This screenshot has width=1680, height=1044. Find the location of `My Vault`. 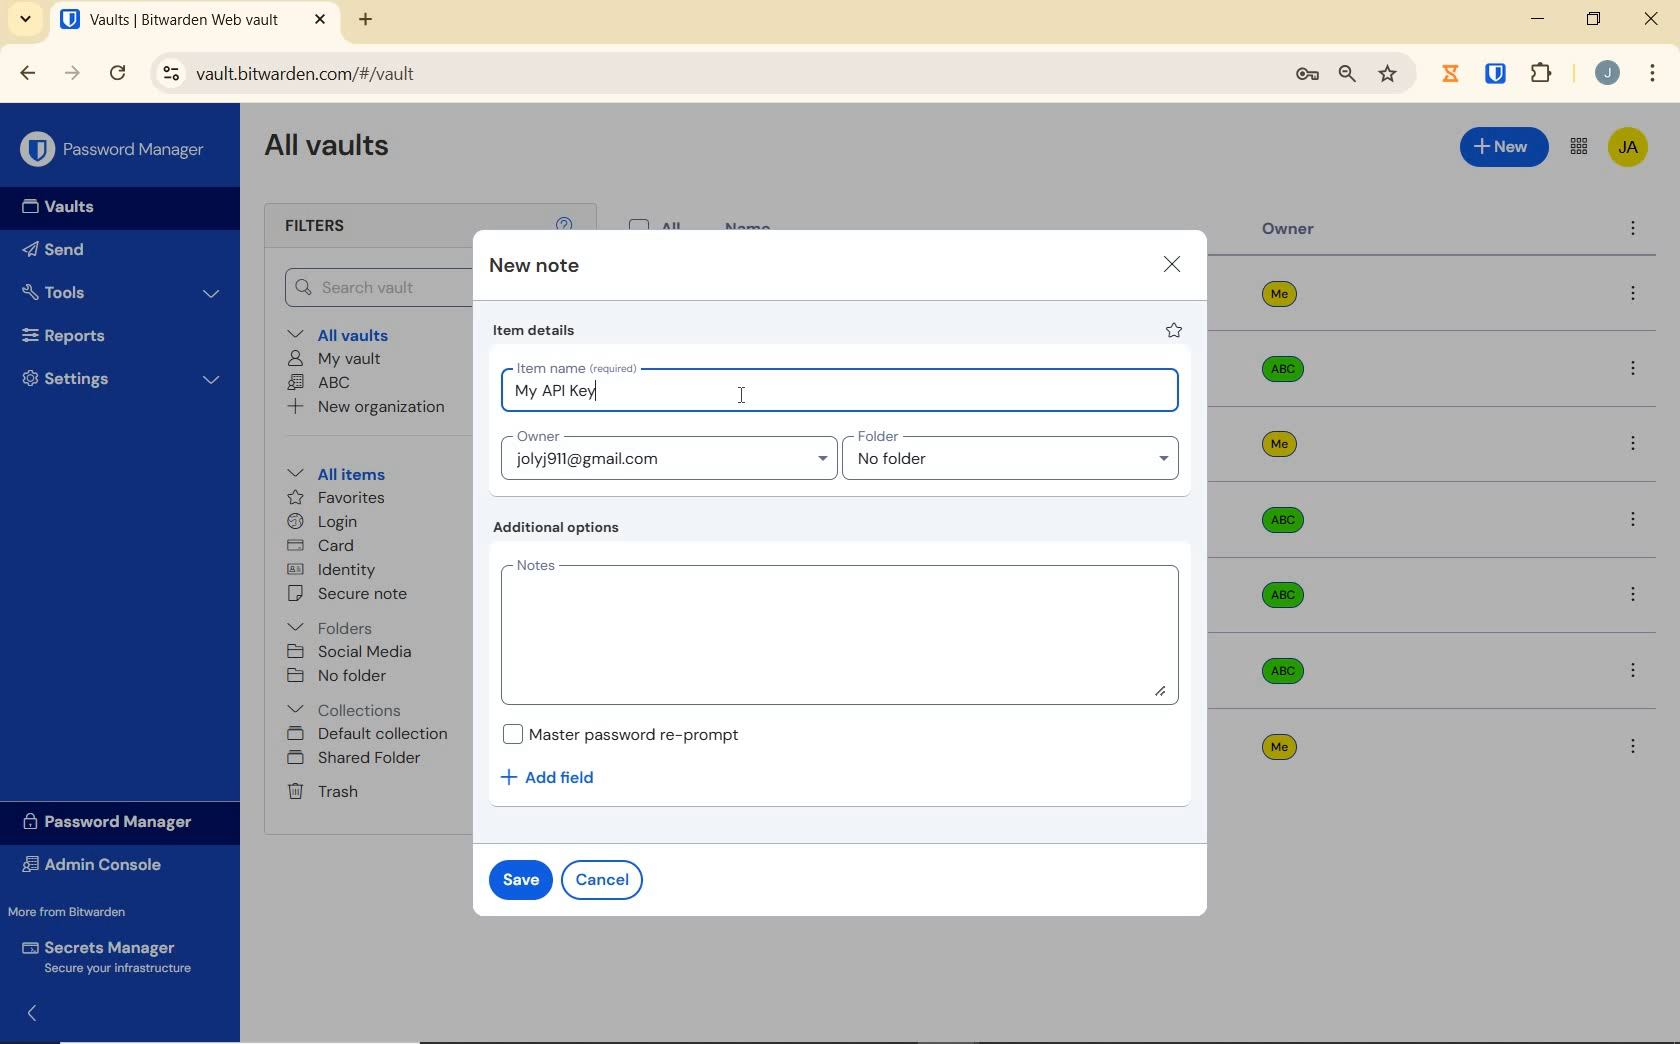

My Vault is located at coordinates (337, 359).